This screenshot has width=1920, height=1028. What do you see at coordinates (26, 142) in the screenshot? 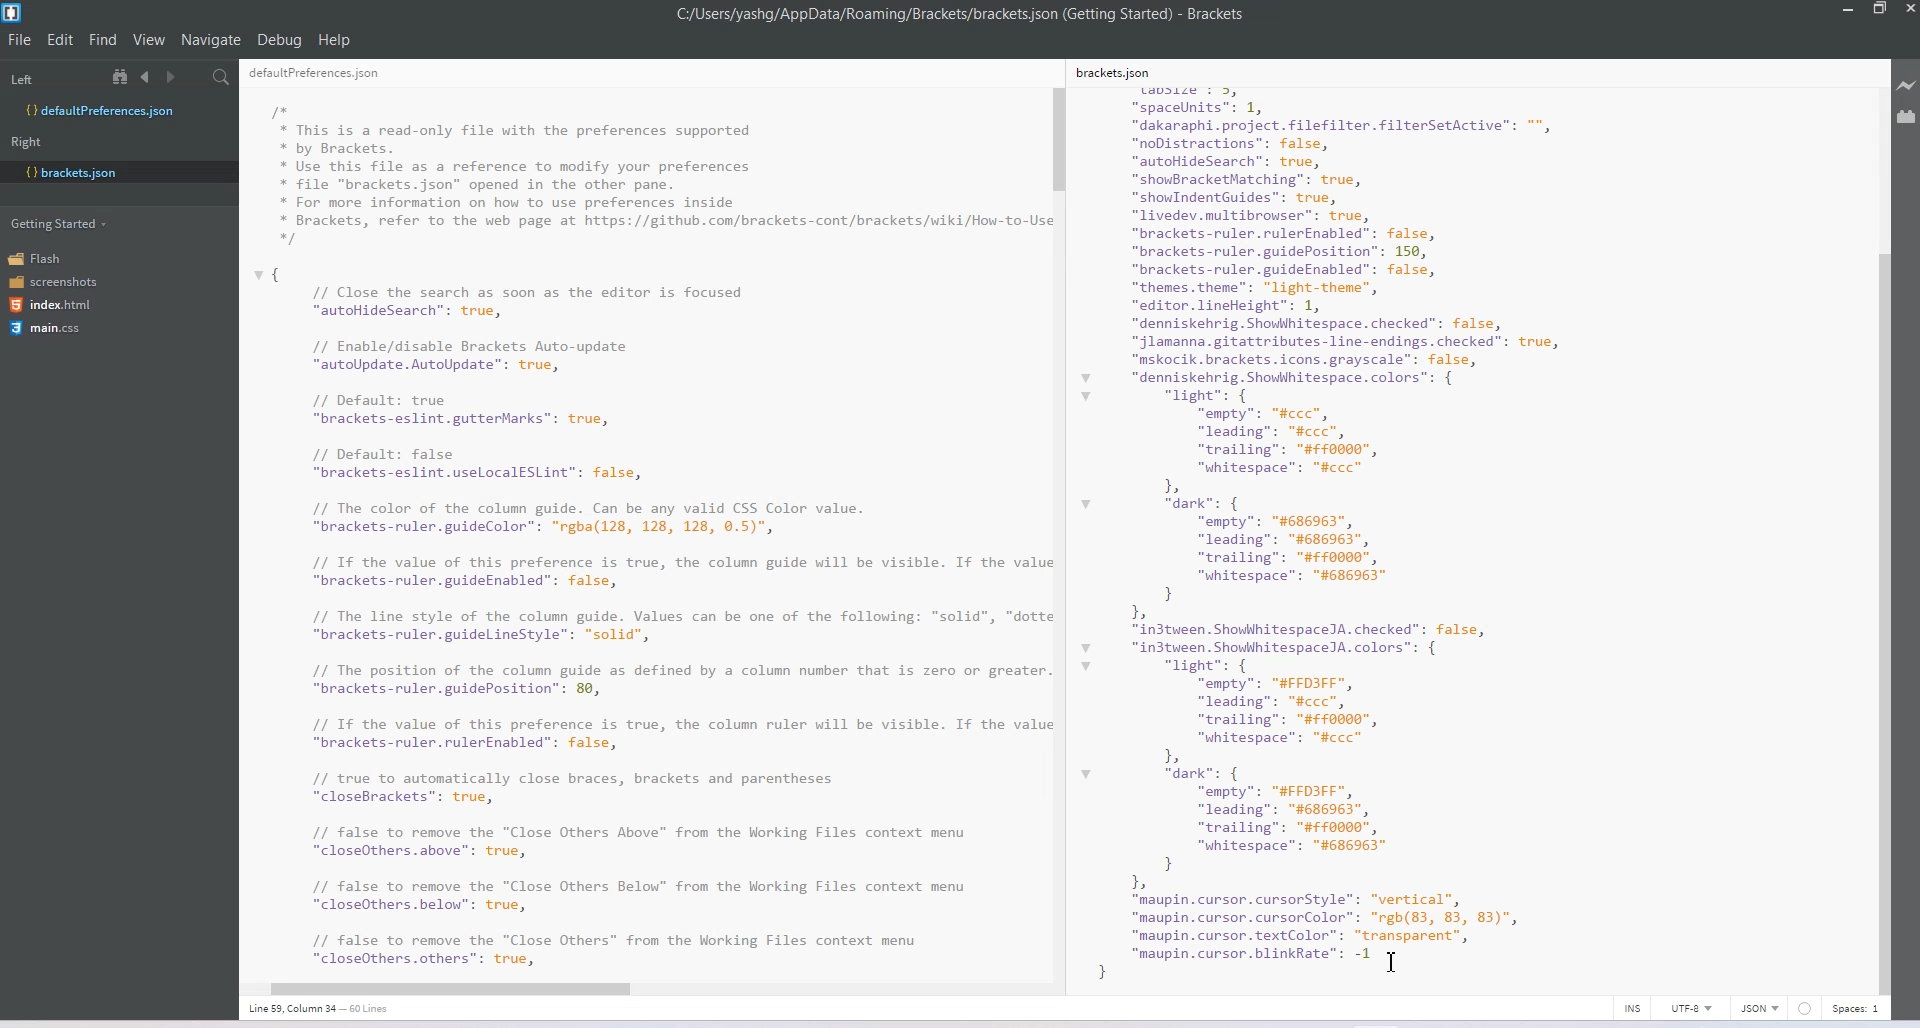
I see `Right` at bounding box center [26, 142].